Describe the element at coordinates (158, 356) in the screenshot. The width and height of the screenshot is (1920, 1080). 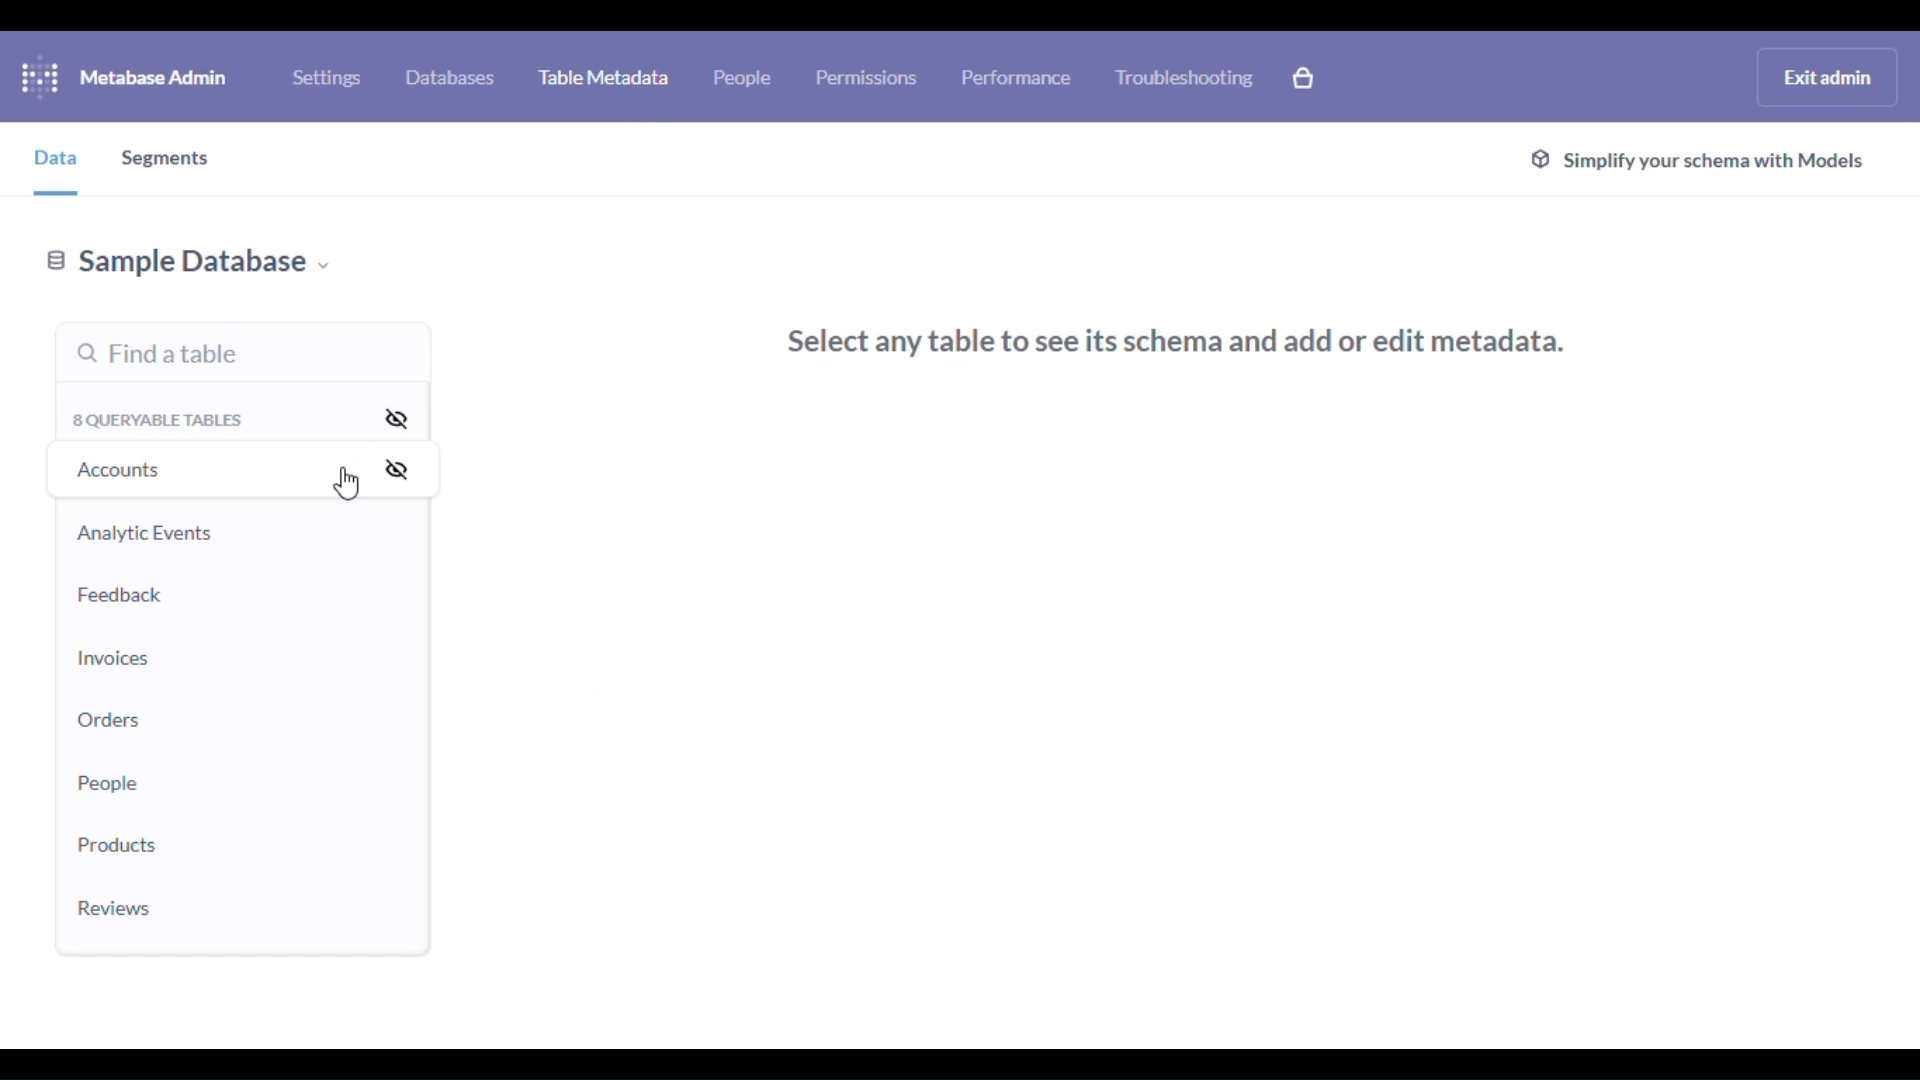
I see `find a table` at that location.